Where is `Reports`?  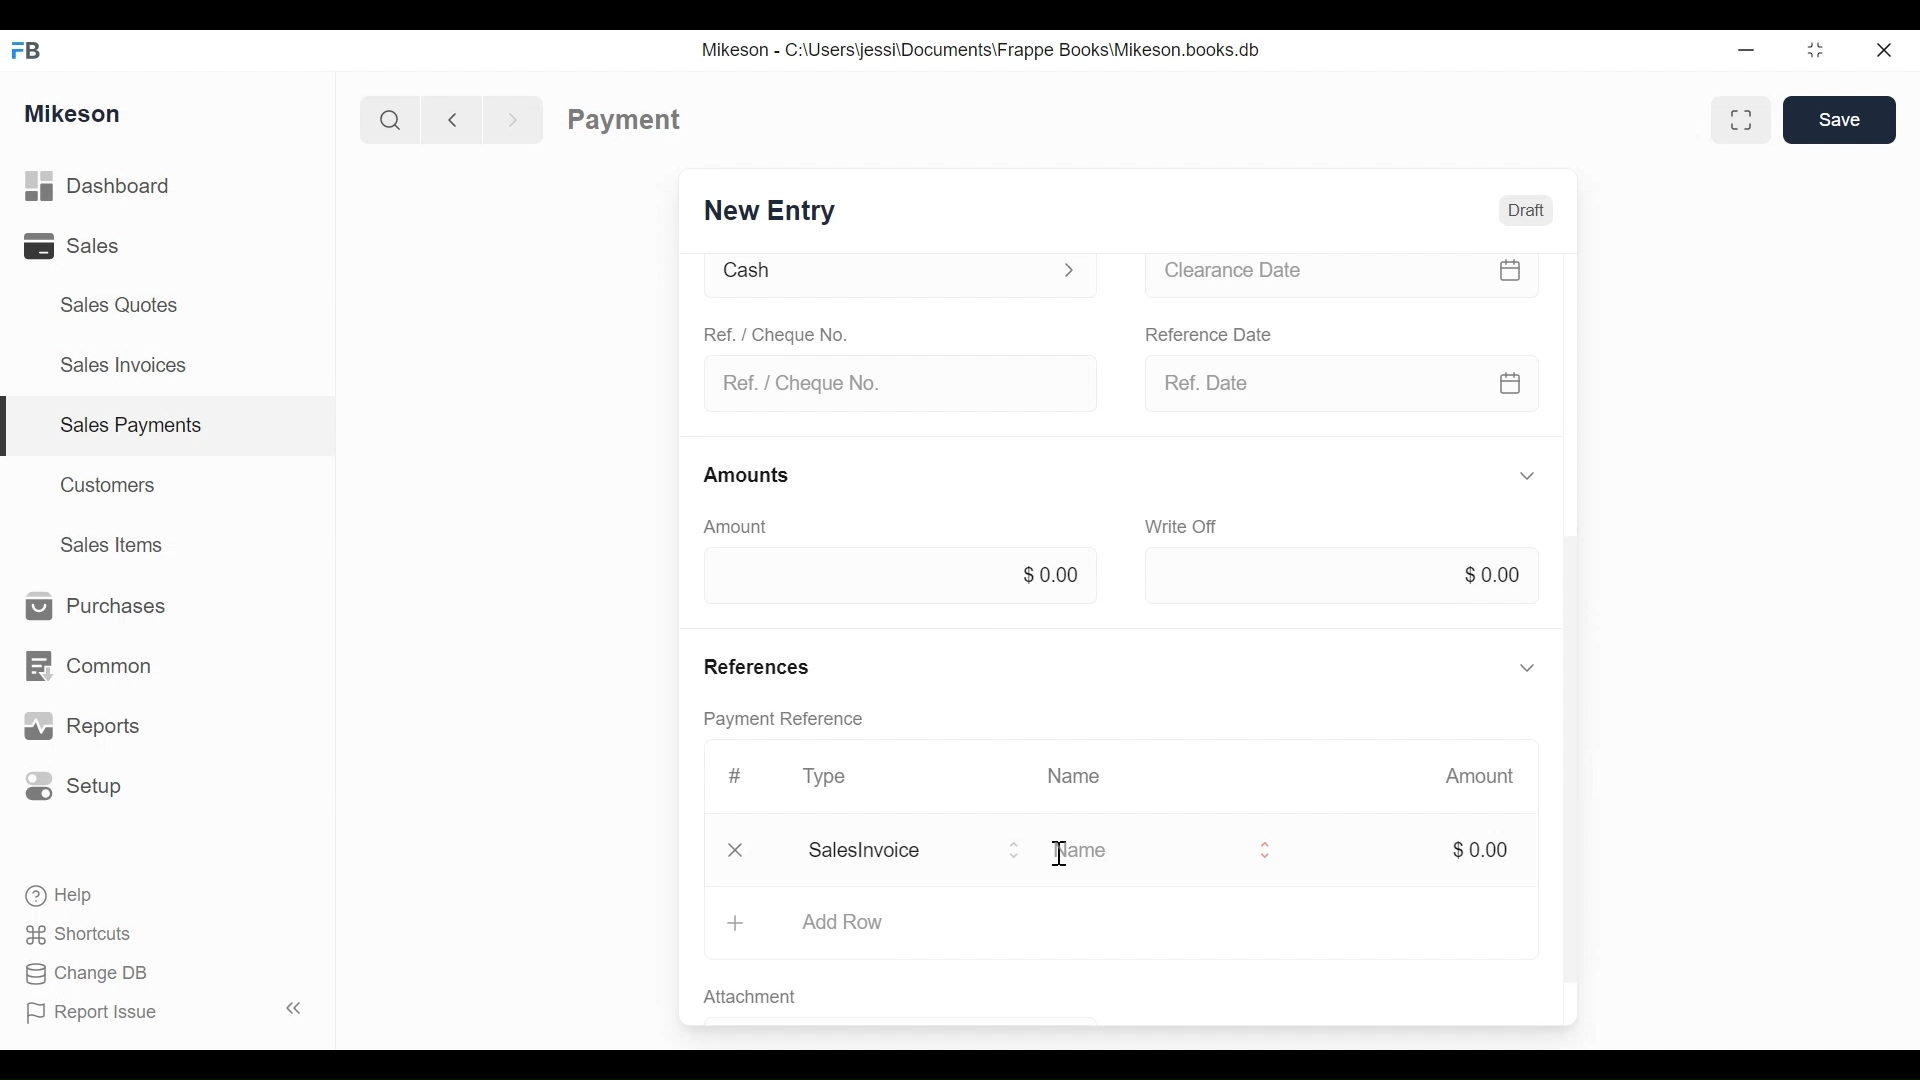 Reports is located at coordinates (86, 727).